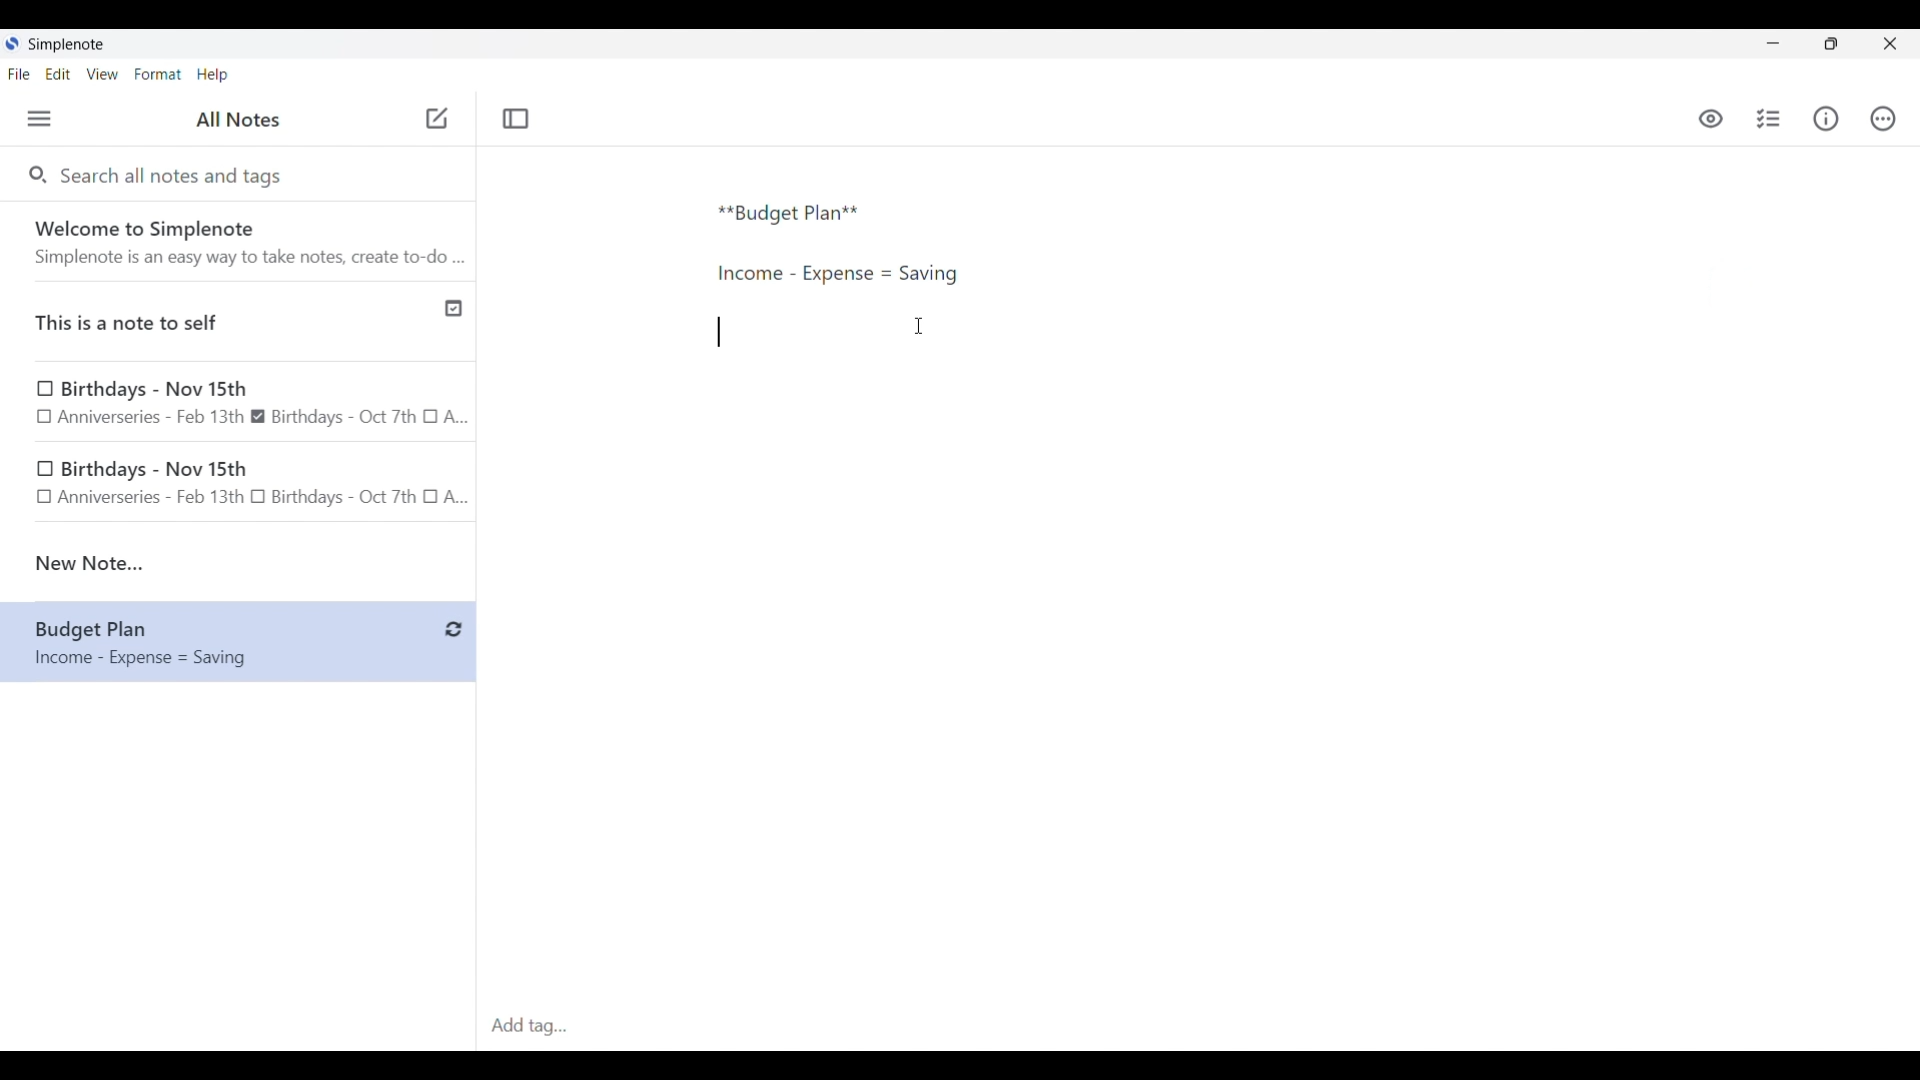  Describe the element at coordinates (1831, 44) in the screenshot. I see `Show interface in a smaller tab` at that location.